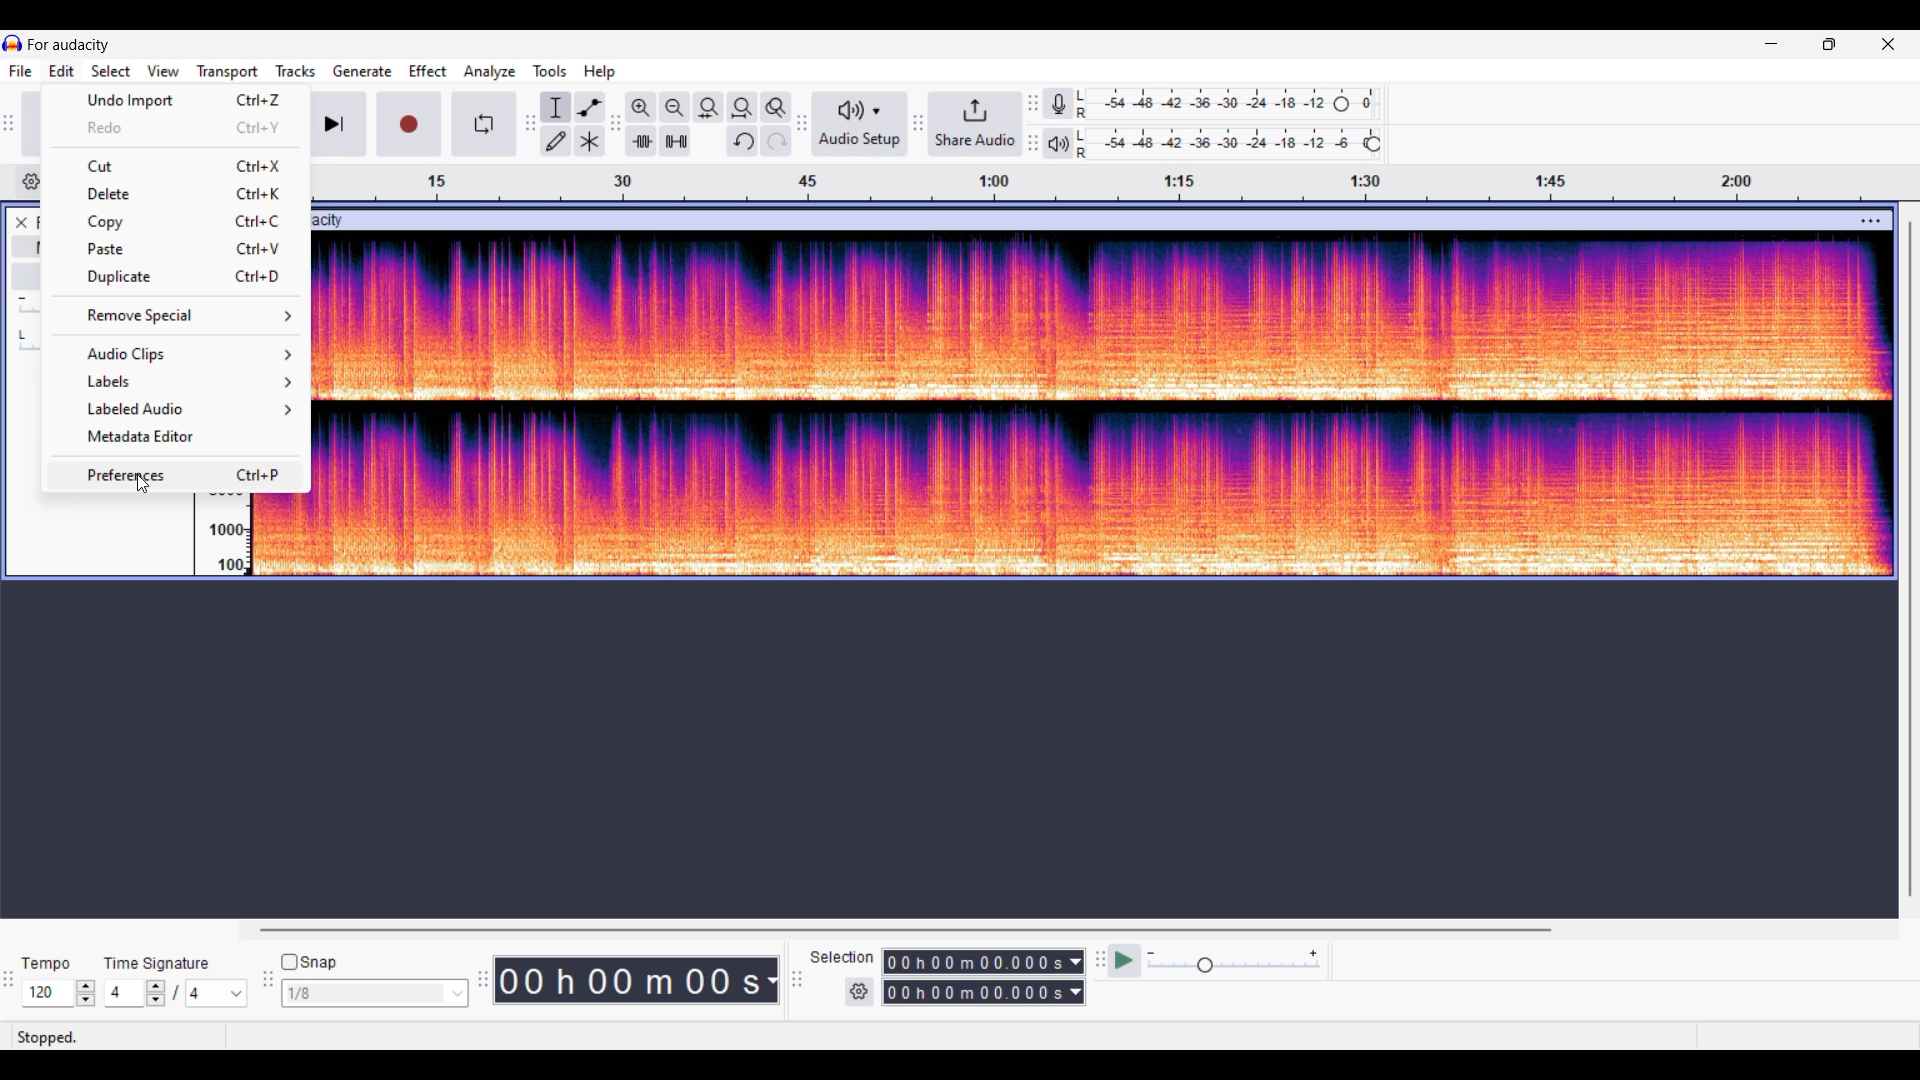 This screenshot has height=1080, width=1920. I want to click on Label options , so click(177, 381).